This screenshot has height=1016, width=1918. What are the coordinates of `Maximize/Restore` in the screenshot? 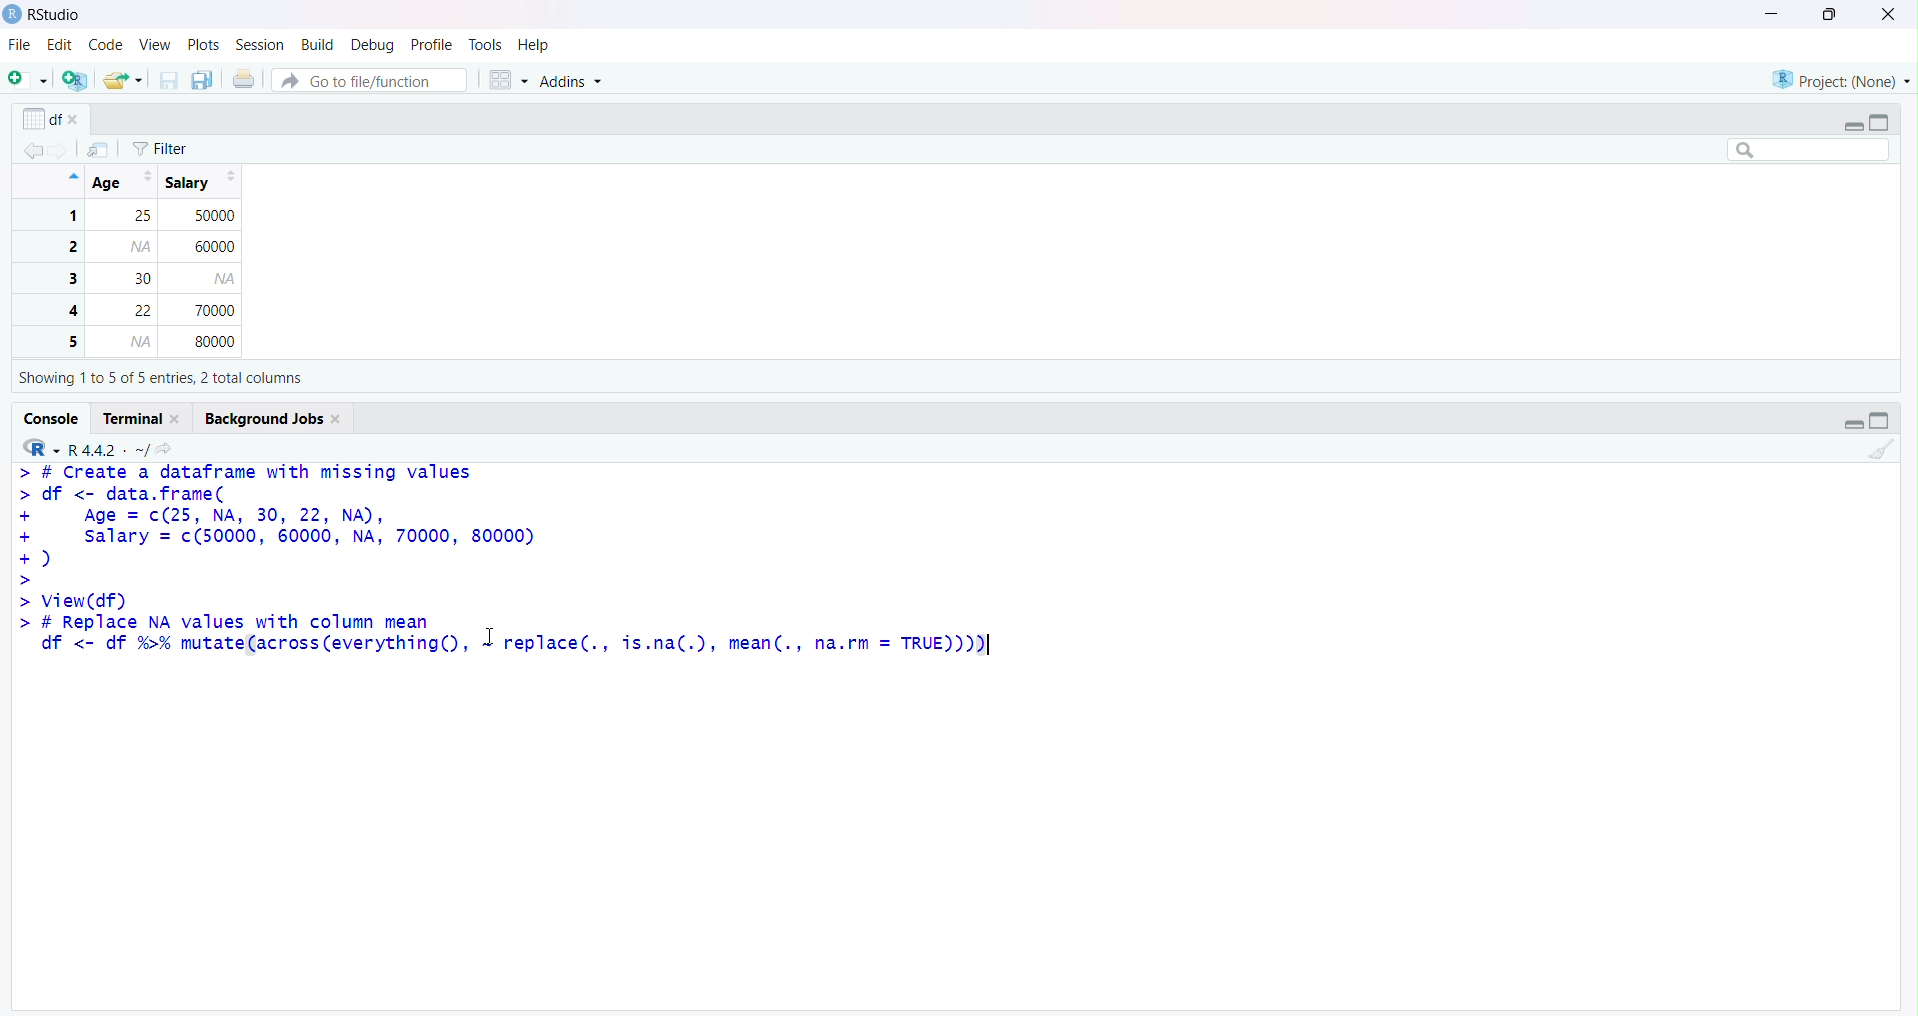 It's located at (1881, 420).